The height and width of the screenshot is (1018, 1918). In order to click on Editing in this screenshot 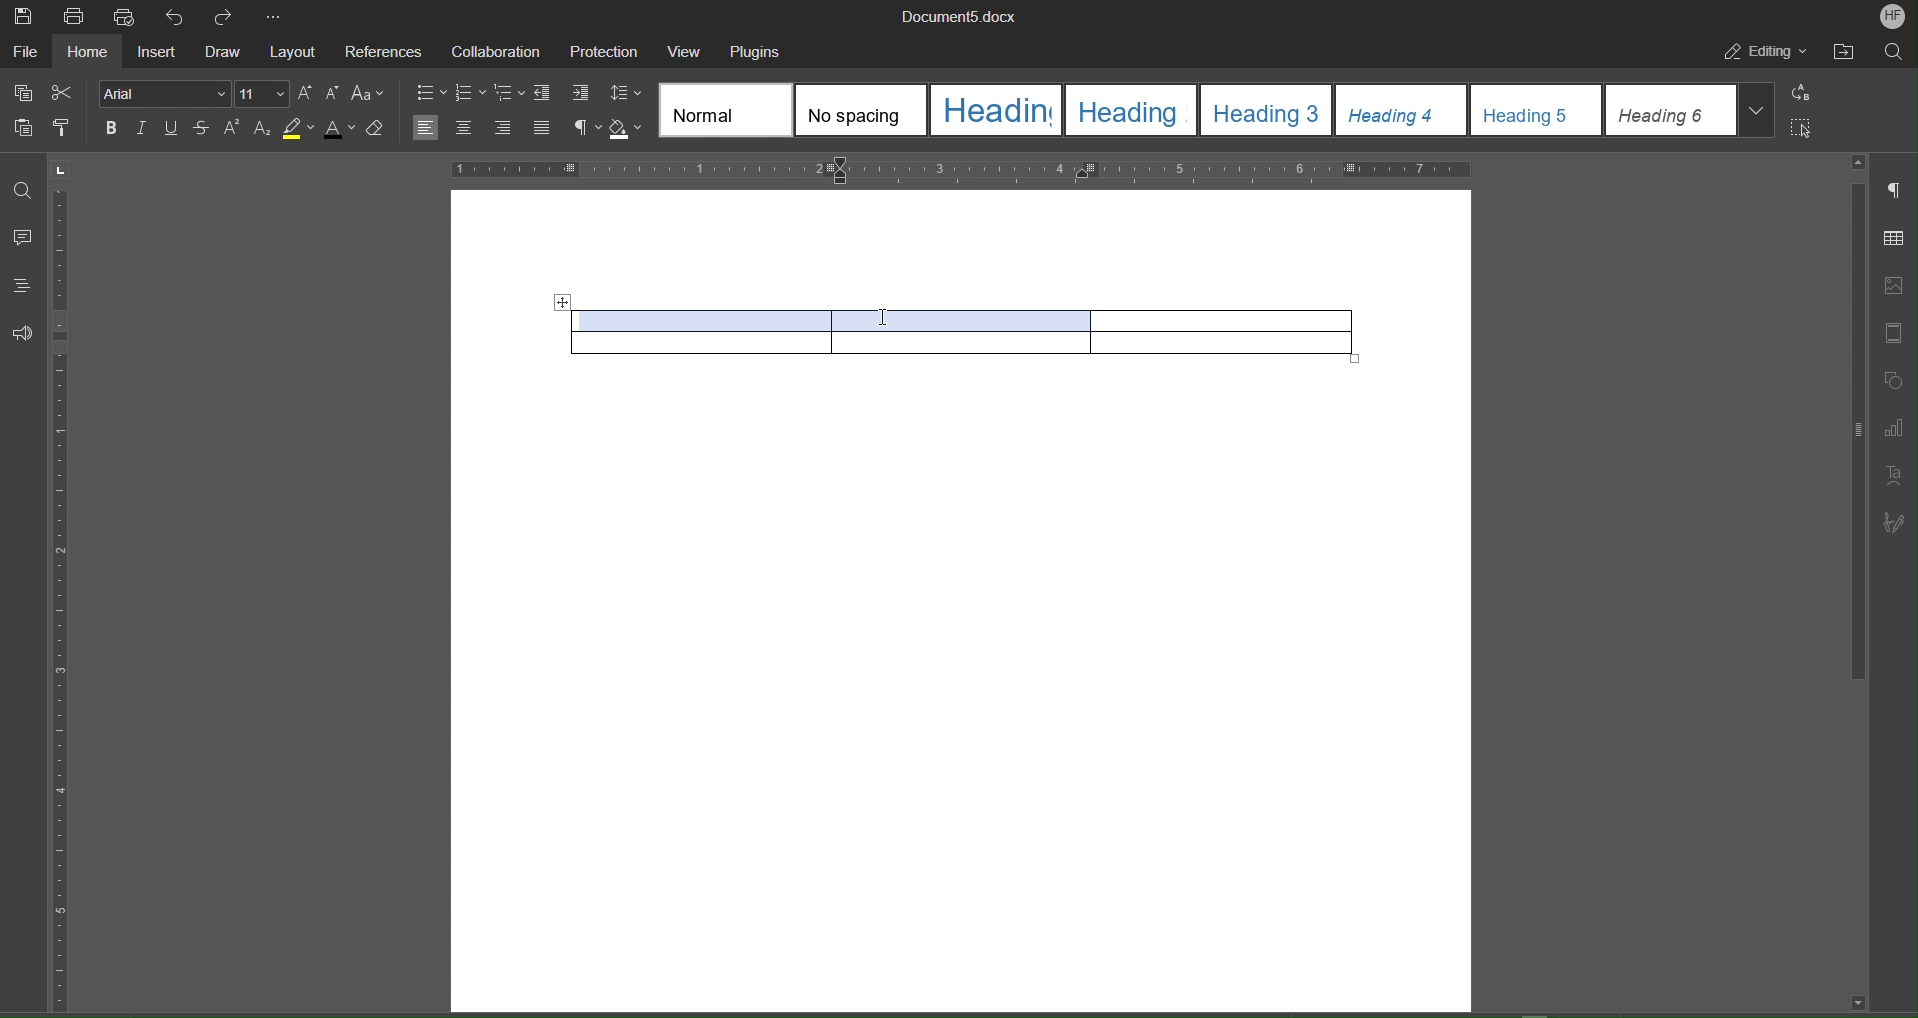, I will do `click(1767, 54)`.